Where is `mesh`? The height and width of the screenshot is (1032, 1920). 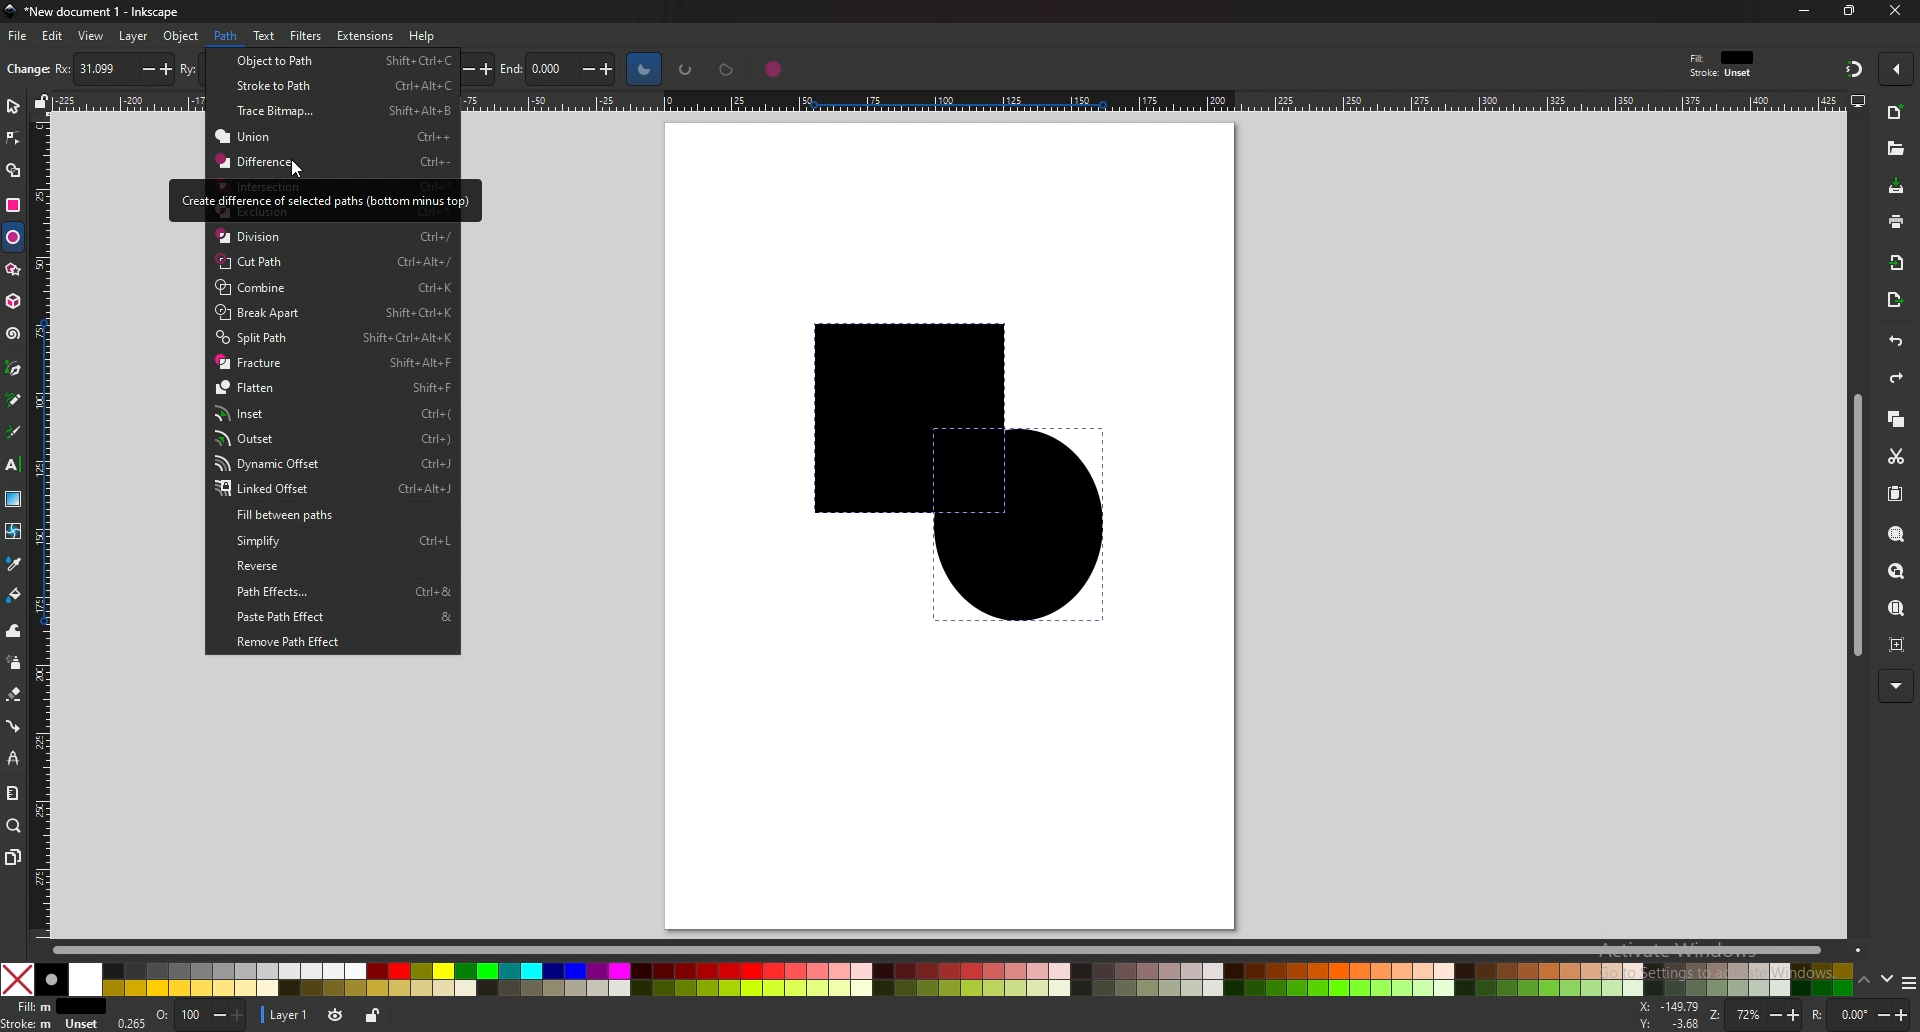 mesh is located at coordinates (14, 530).